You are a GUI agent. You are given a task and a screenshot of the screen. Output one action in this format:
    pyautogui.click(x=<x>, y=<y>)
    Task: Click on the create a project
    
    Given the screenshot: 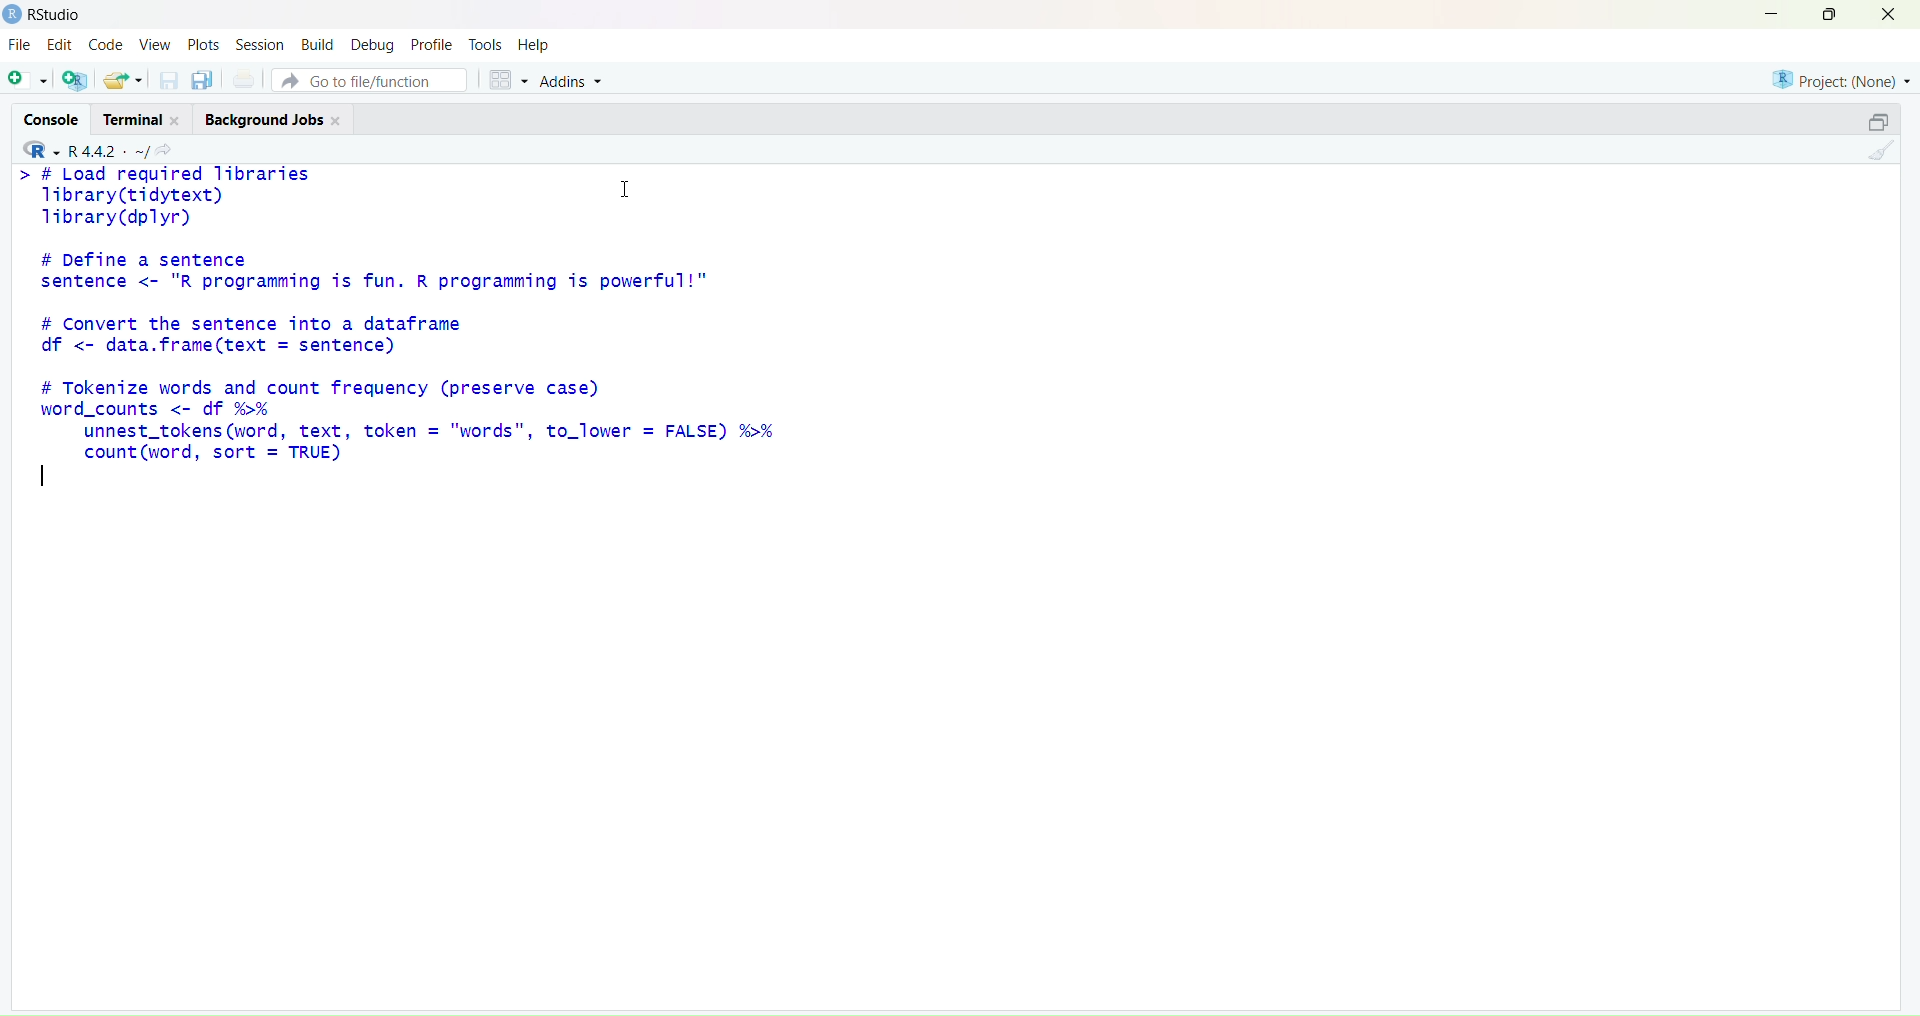 What is the action you would take?
    pyautogui.click(x=75, y=81)
    